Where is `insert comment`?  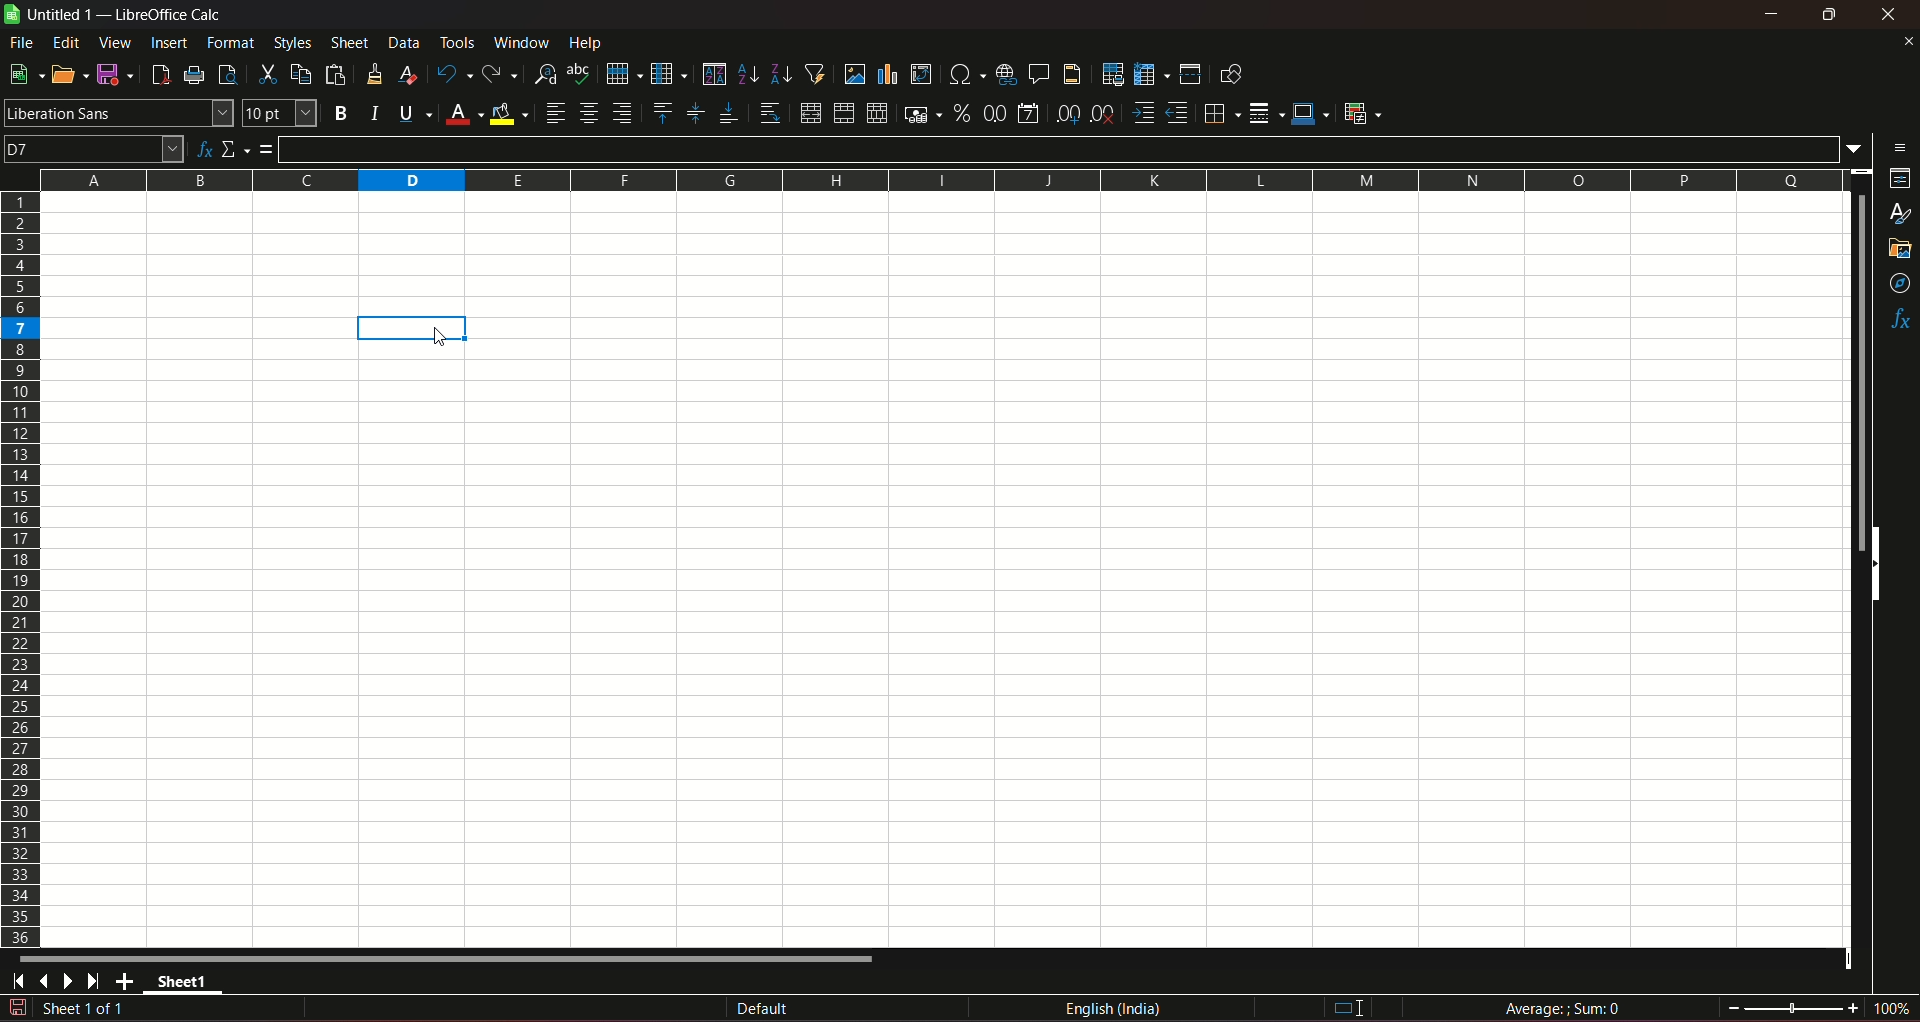
insert comment is located at coordinates (1037, 72).